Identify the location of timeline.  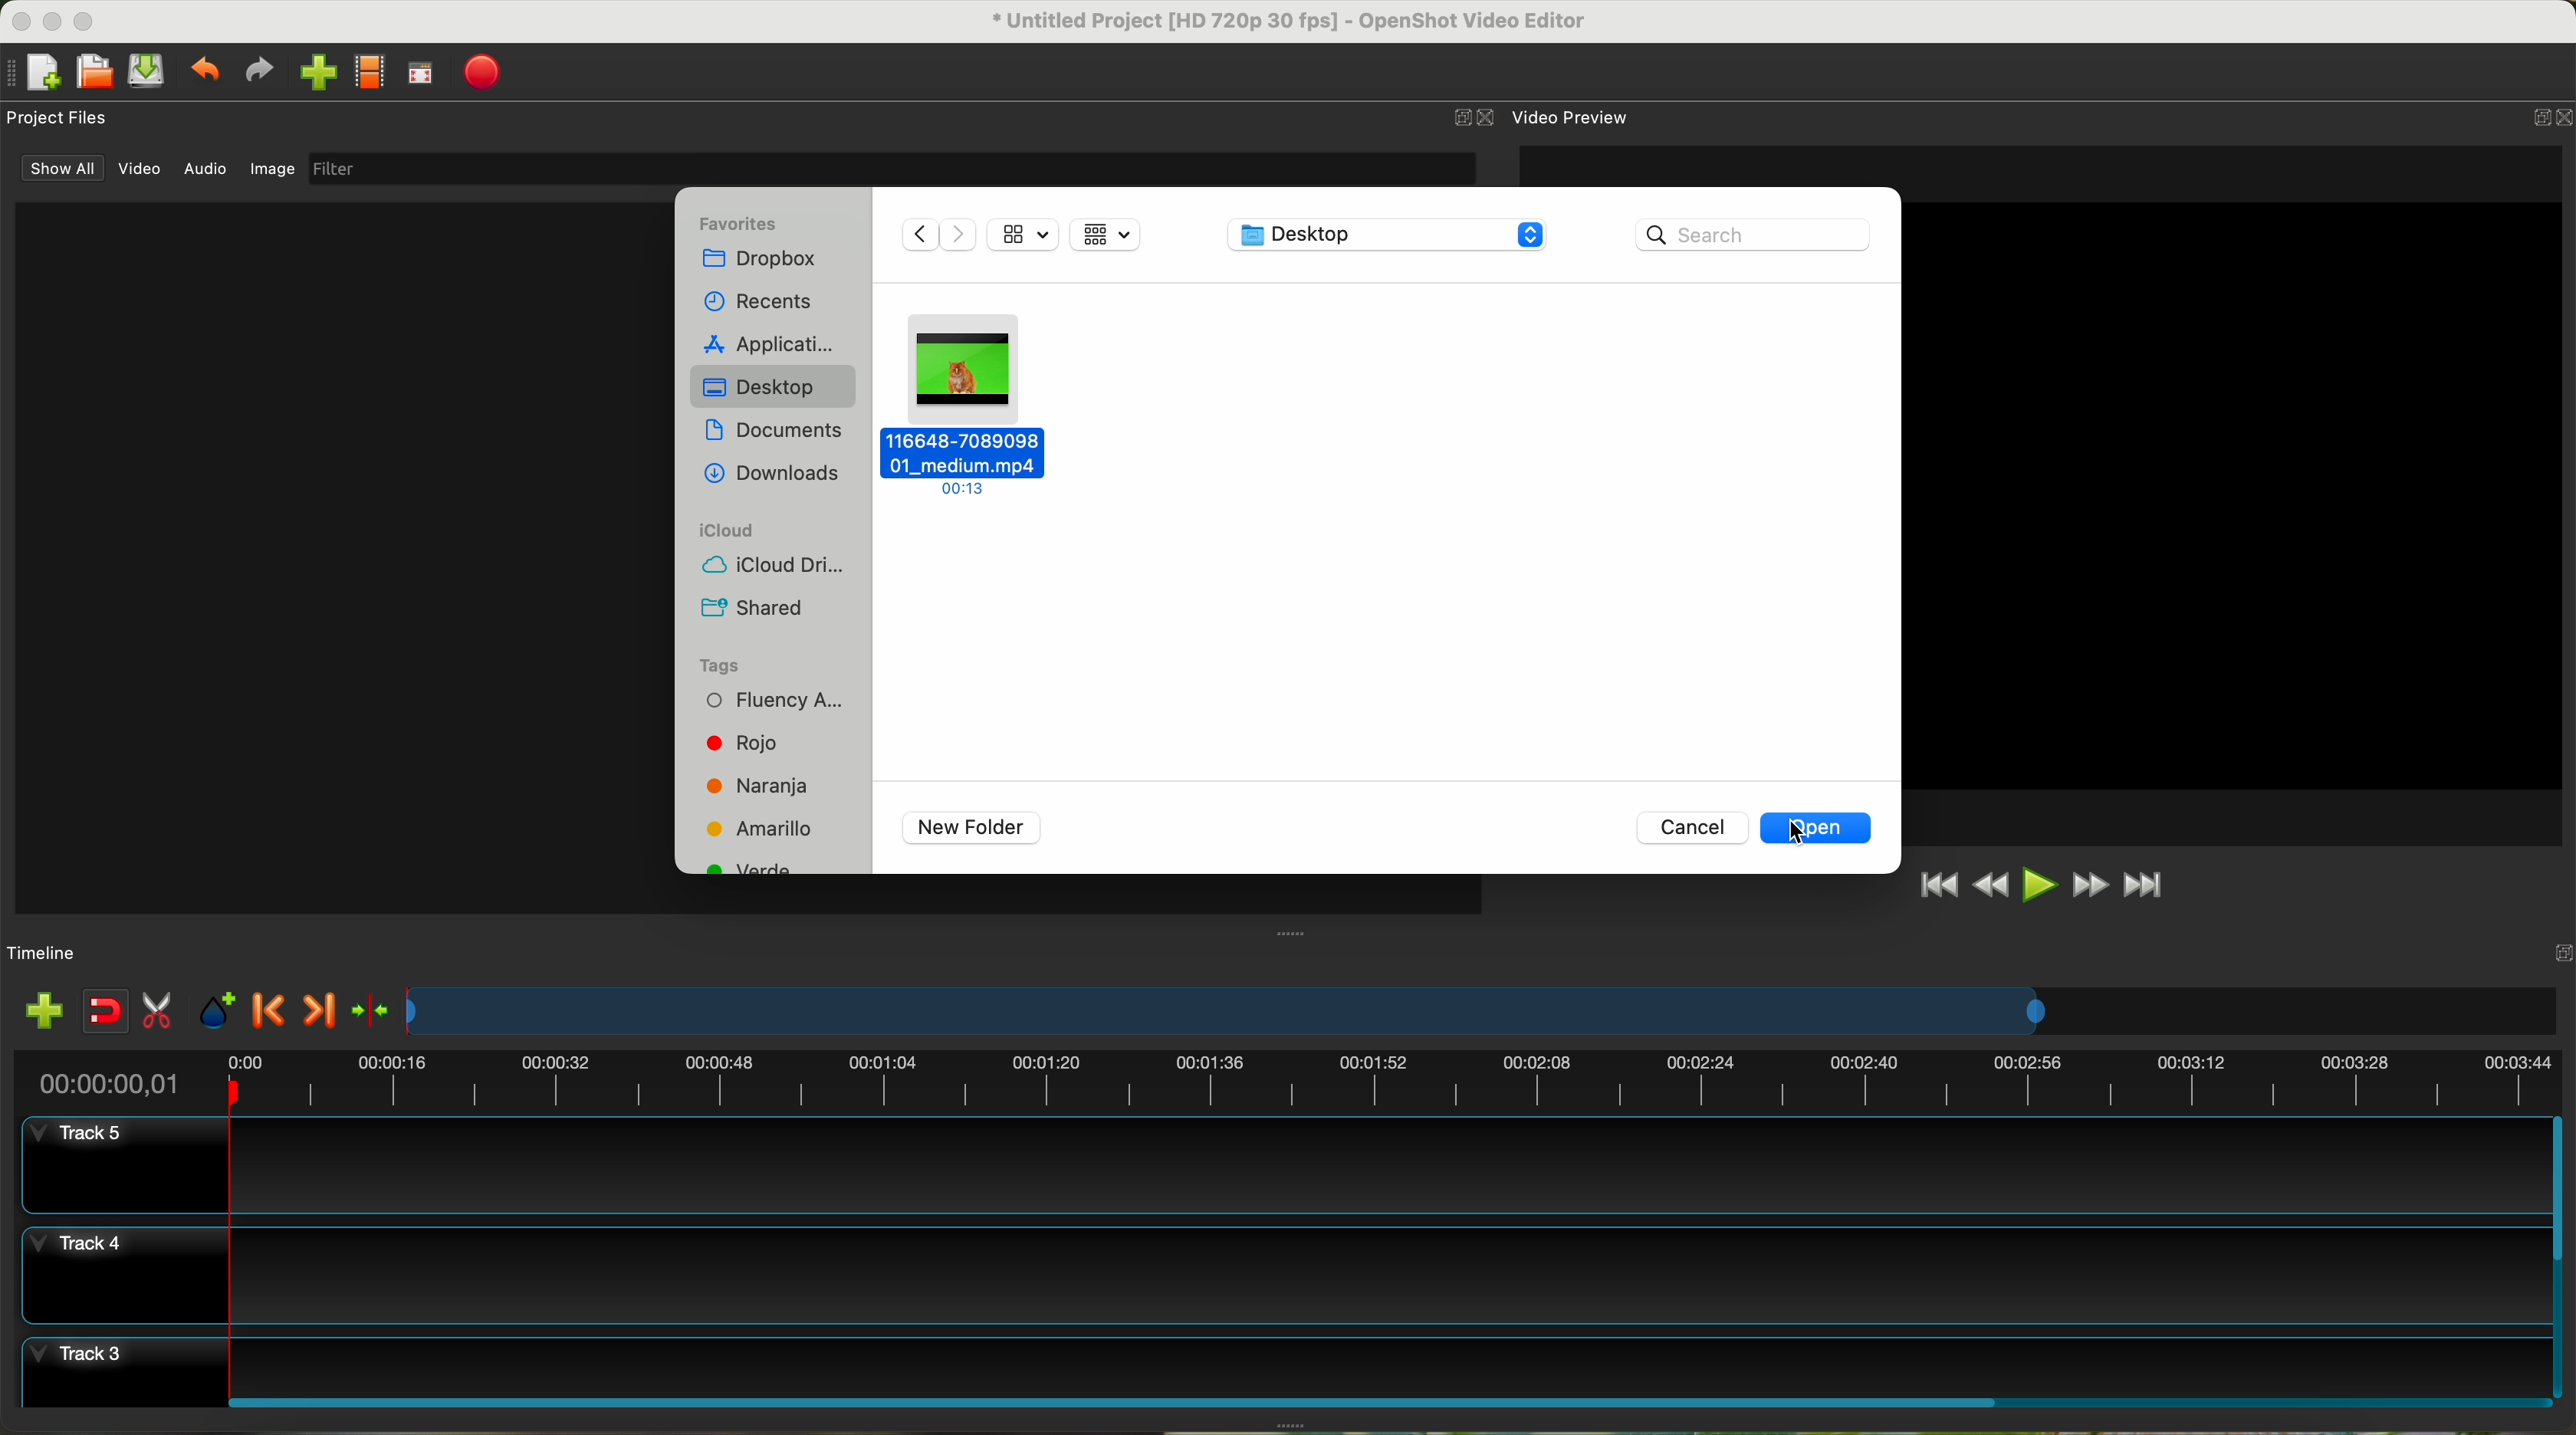
(1484, 1011).